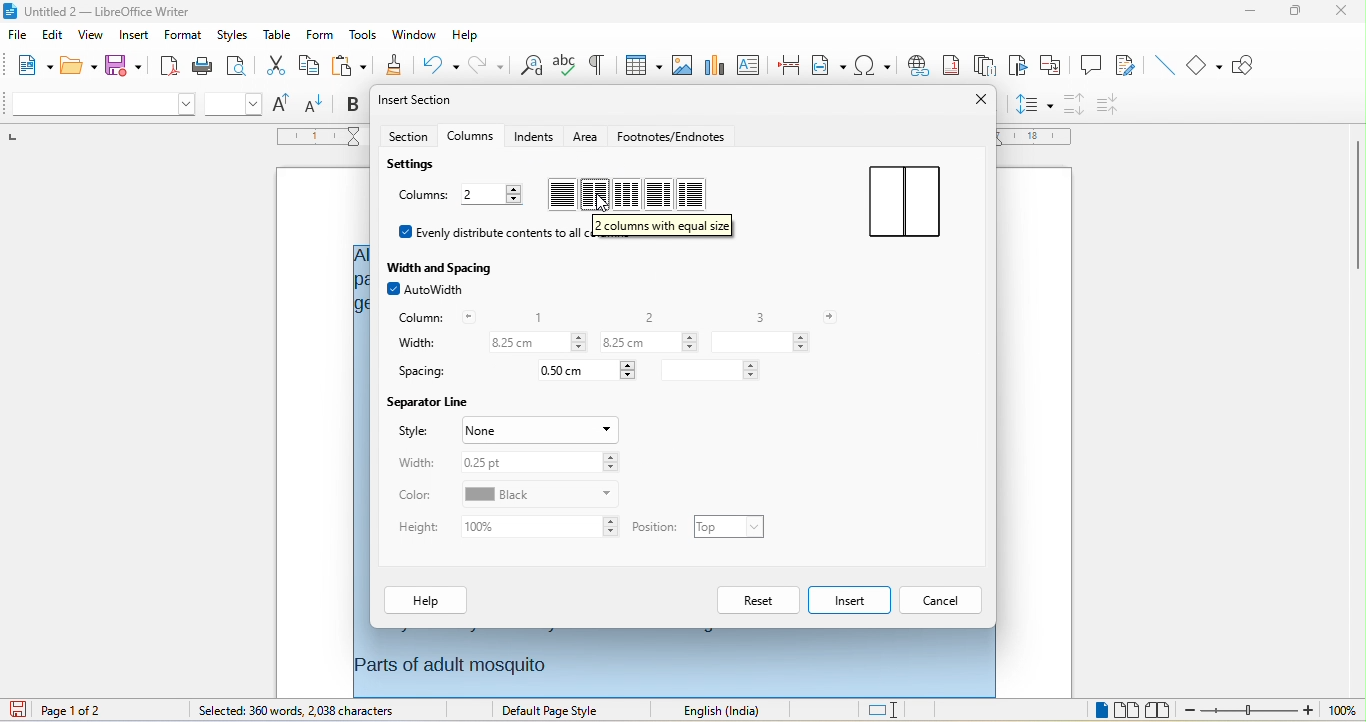 The height and width of the screenshot is (722, 1366). What do you see at coordinates (533, 315) in the screenshot?
I see `1` at bounding box center [533, 315].